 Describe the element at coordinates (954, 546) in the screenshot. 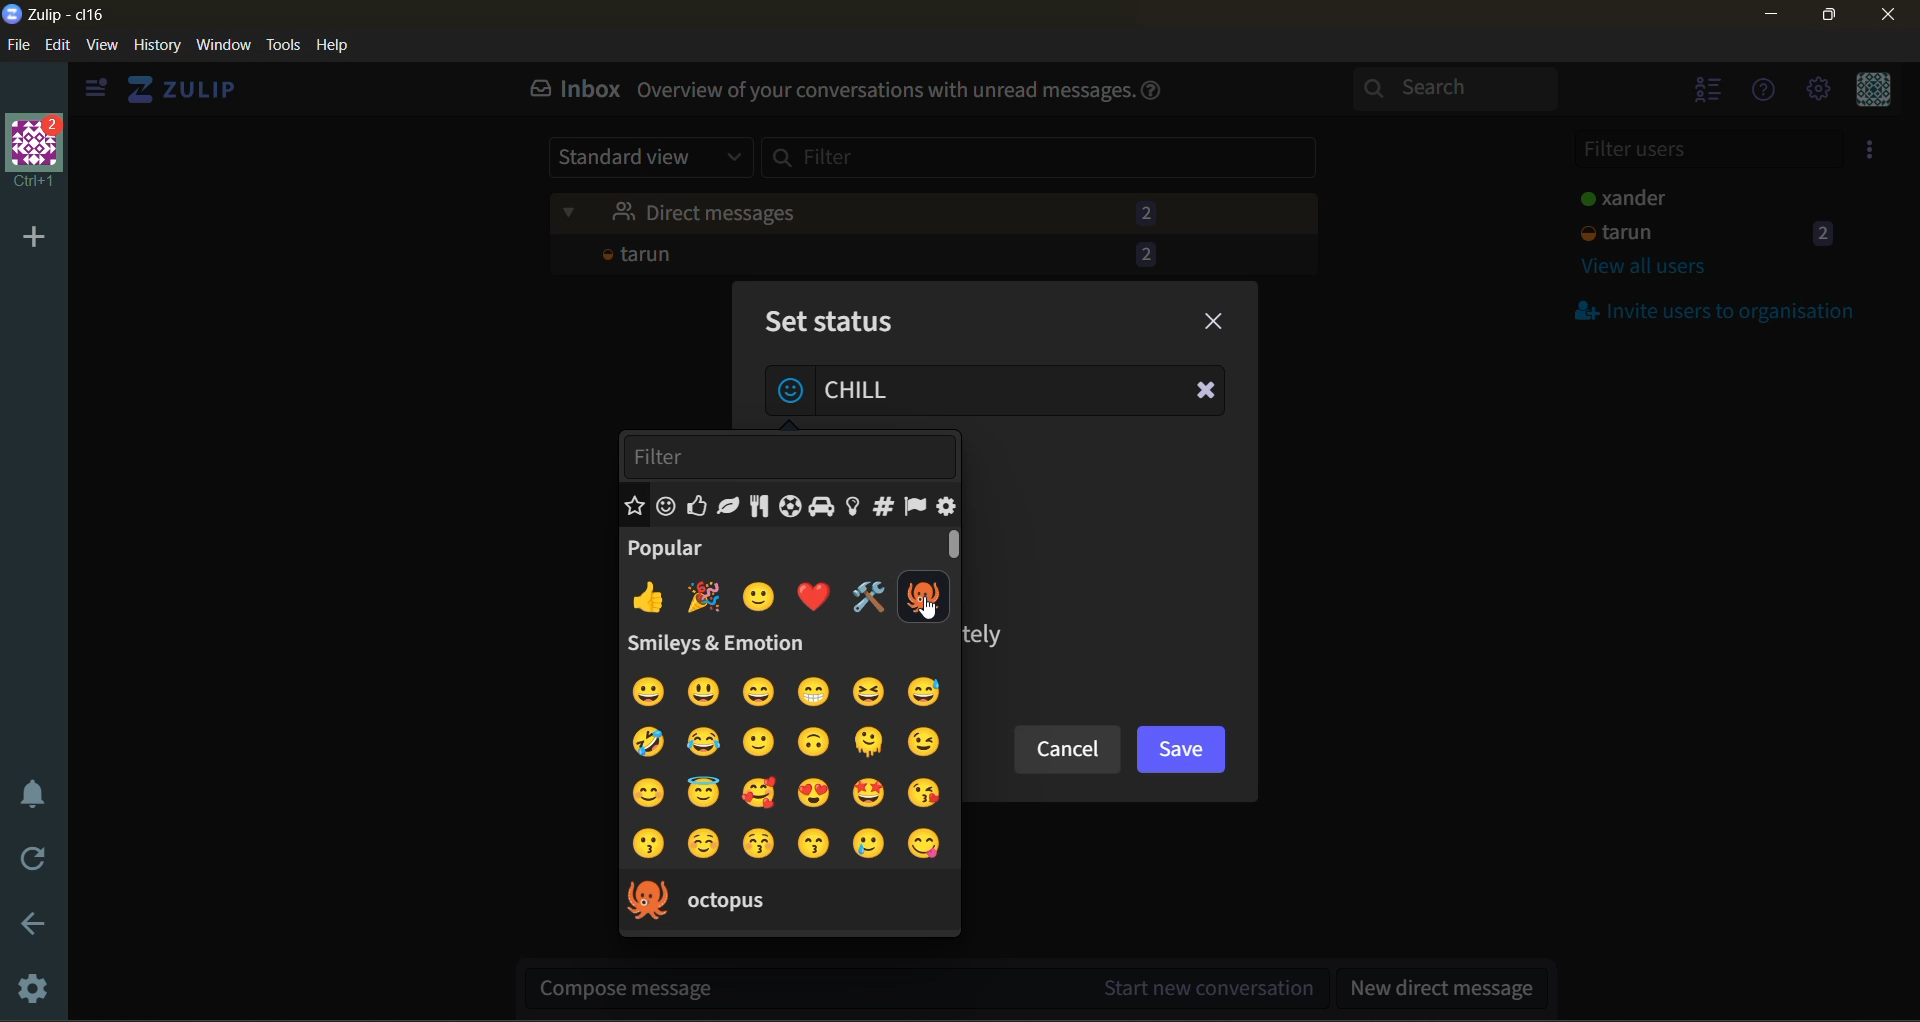

I see `Scroll Bar` at that location.